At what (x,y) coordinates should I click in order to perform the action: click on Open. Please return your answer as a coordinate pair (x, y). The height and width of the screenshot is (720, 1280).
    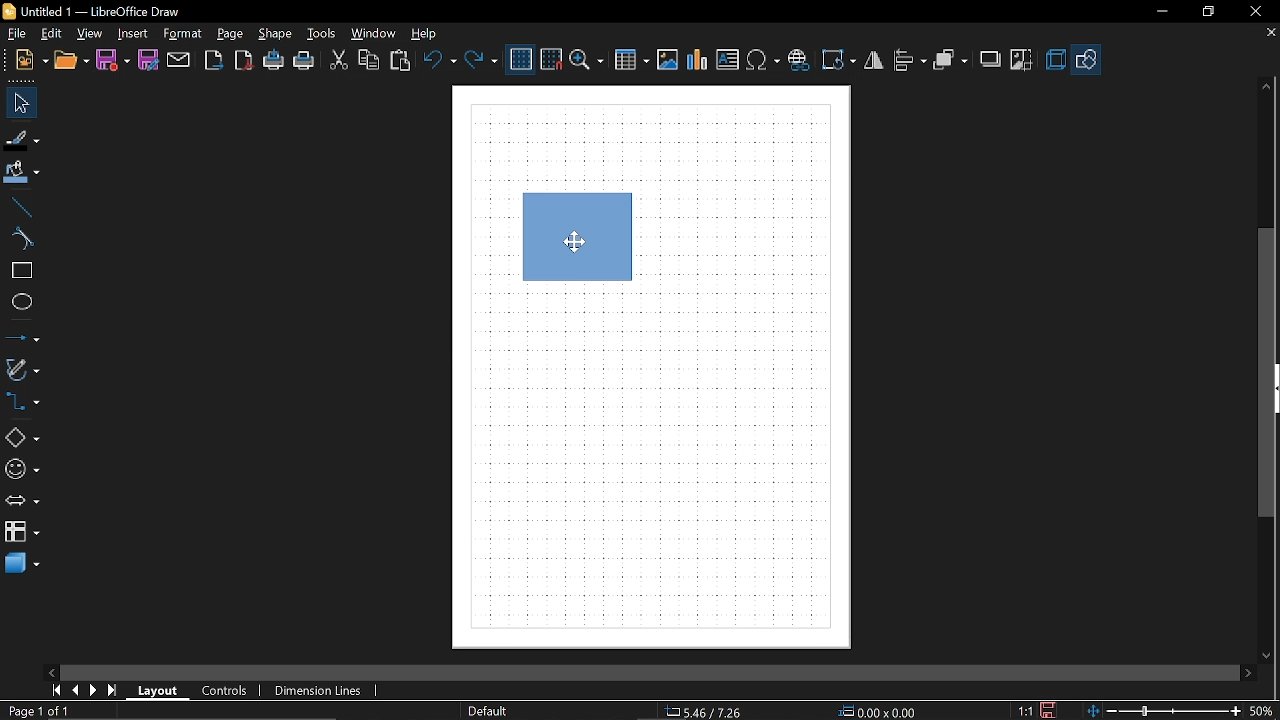
    Looking at the image, I should click on (72, 62).